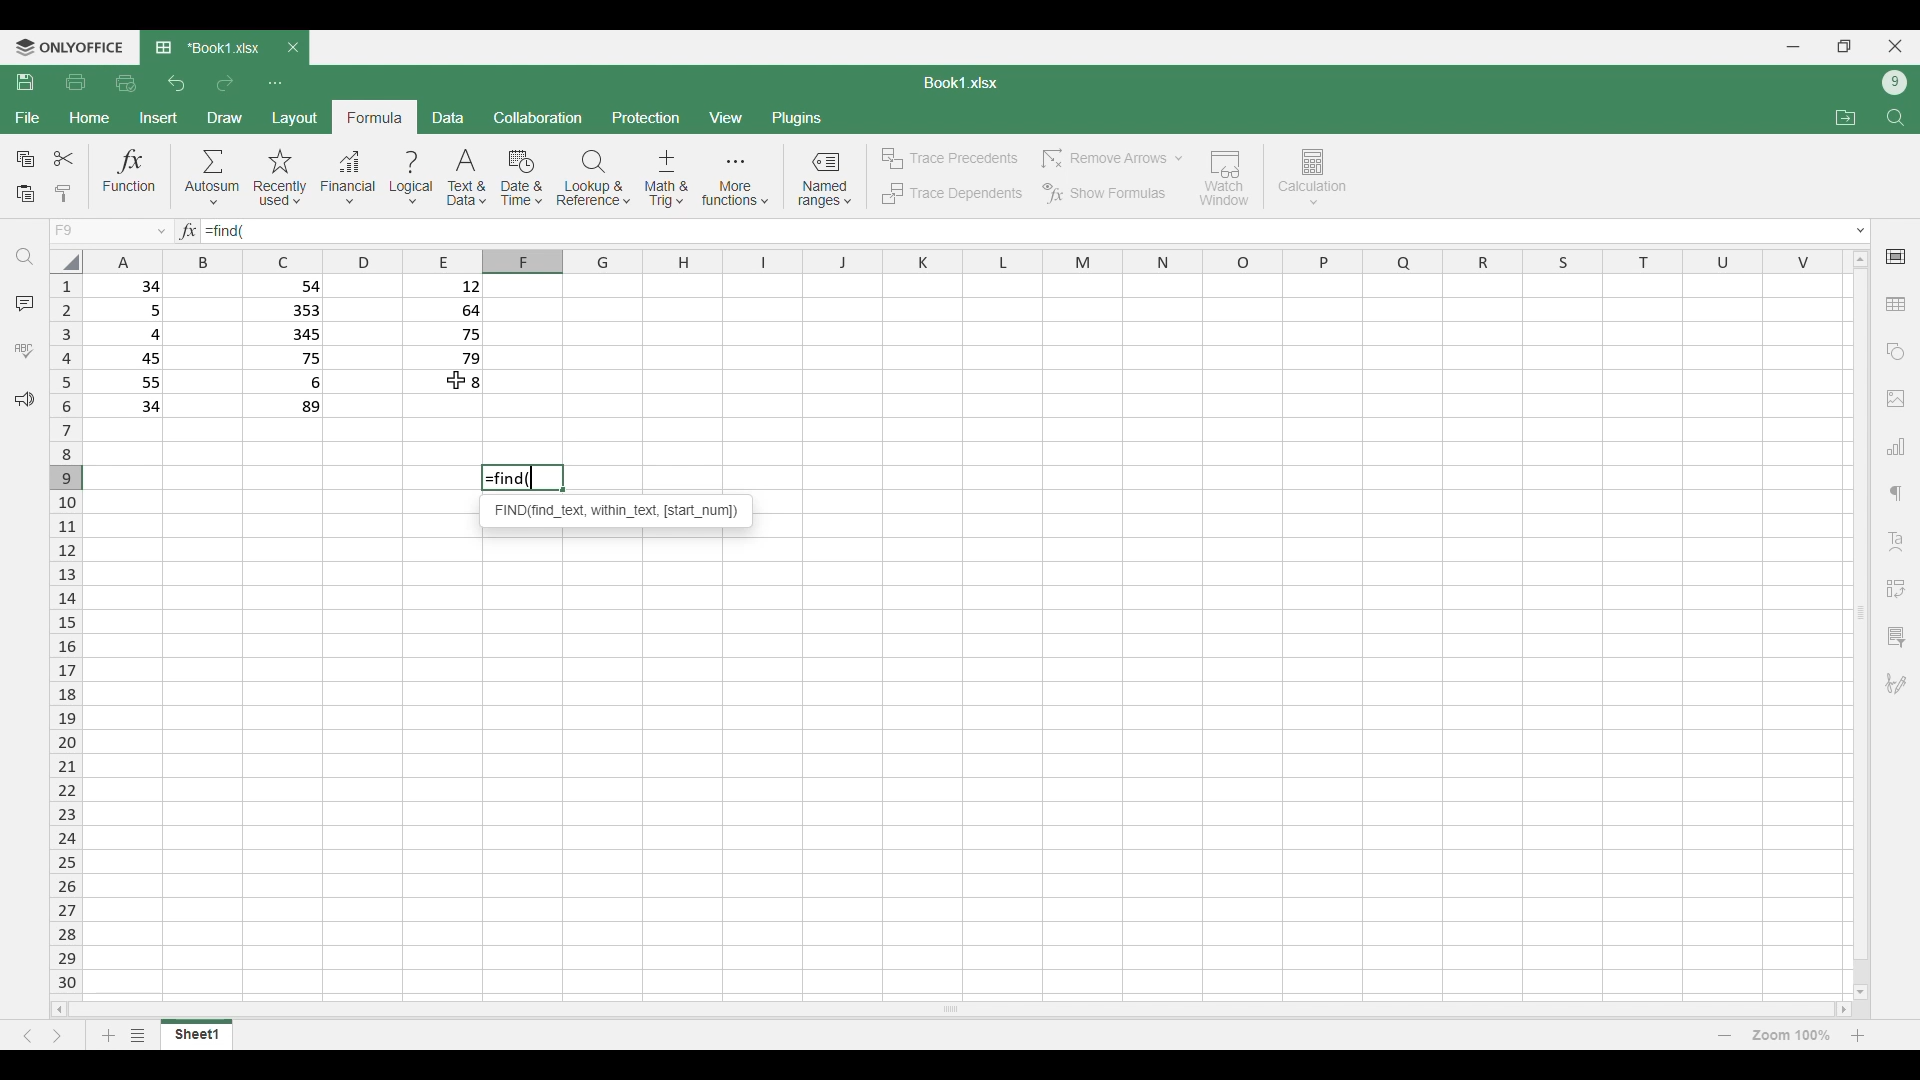 The height and width of the screenshot is (1080, 1920). I want to click on Sheet name, so click(961, 83).